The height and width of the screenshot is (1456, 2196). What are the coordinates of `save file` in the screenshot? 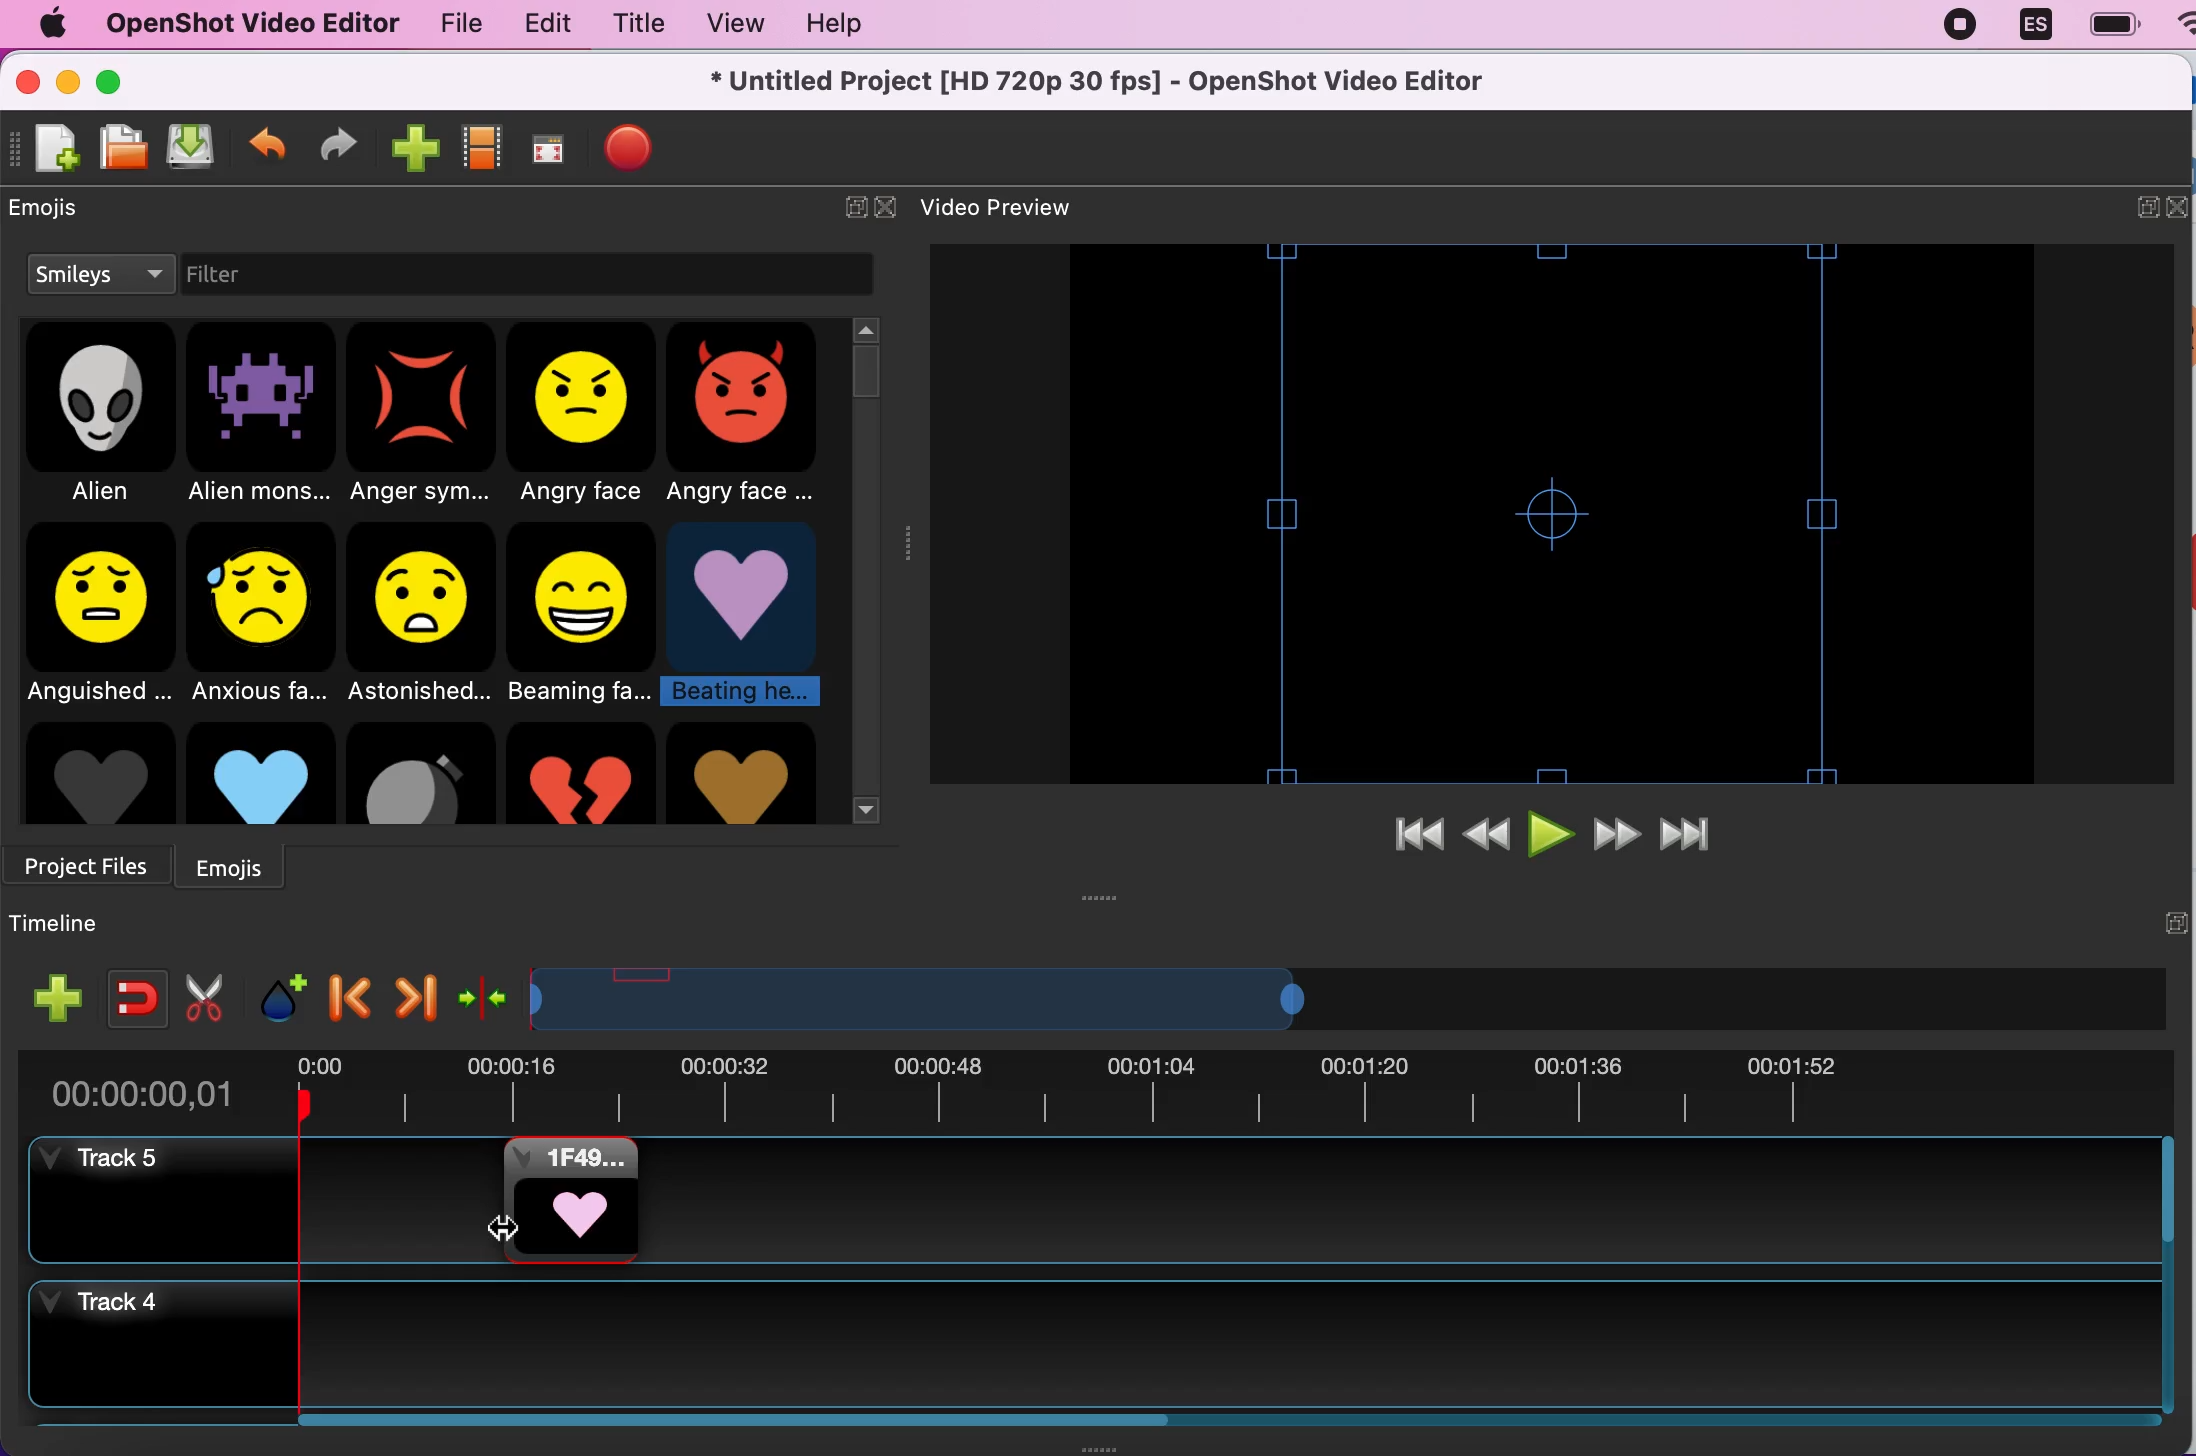 It's located at (192, 148).